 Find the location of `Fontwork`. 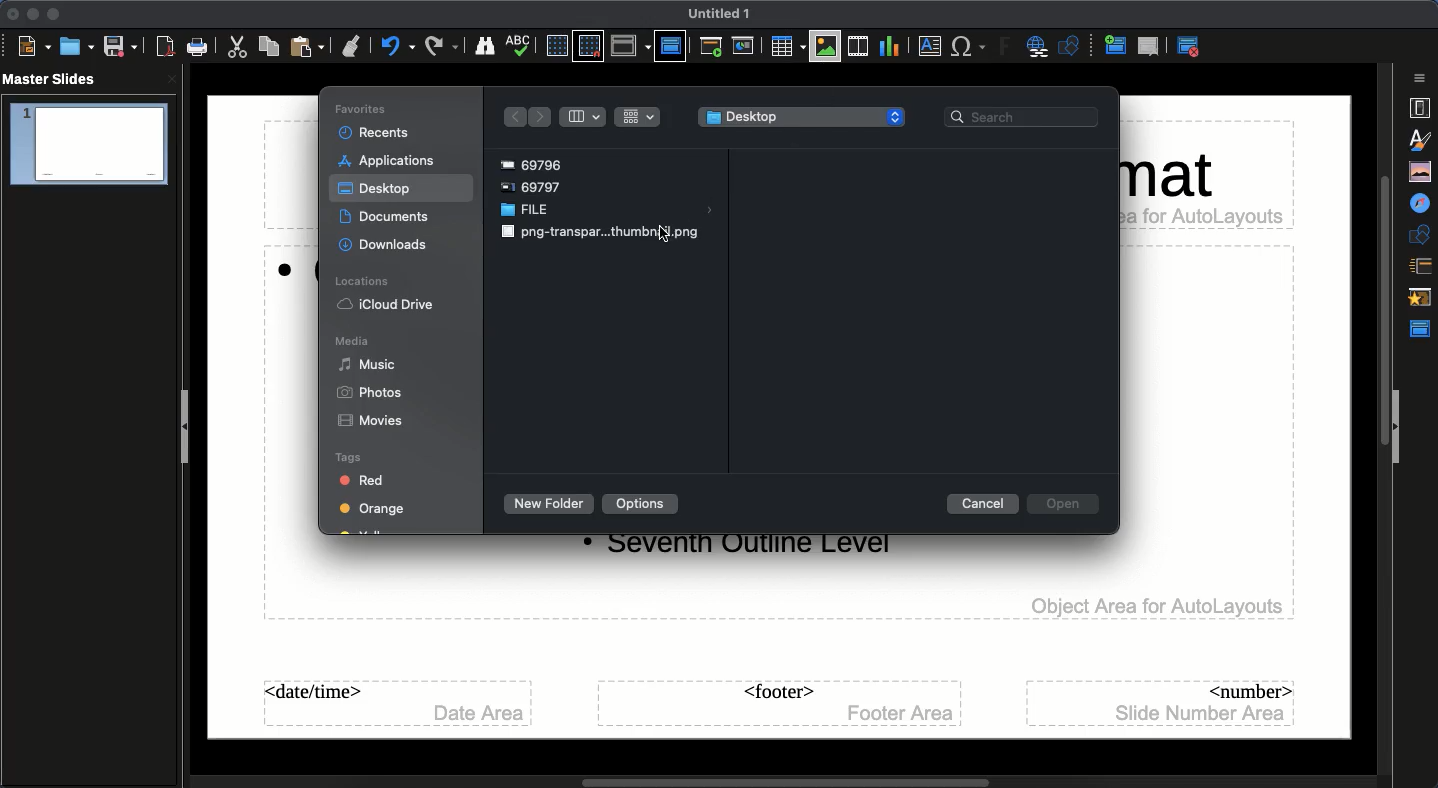

Fontwork is located at coordinates (1006, 49).